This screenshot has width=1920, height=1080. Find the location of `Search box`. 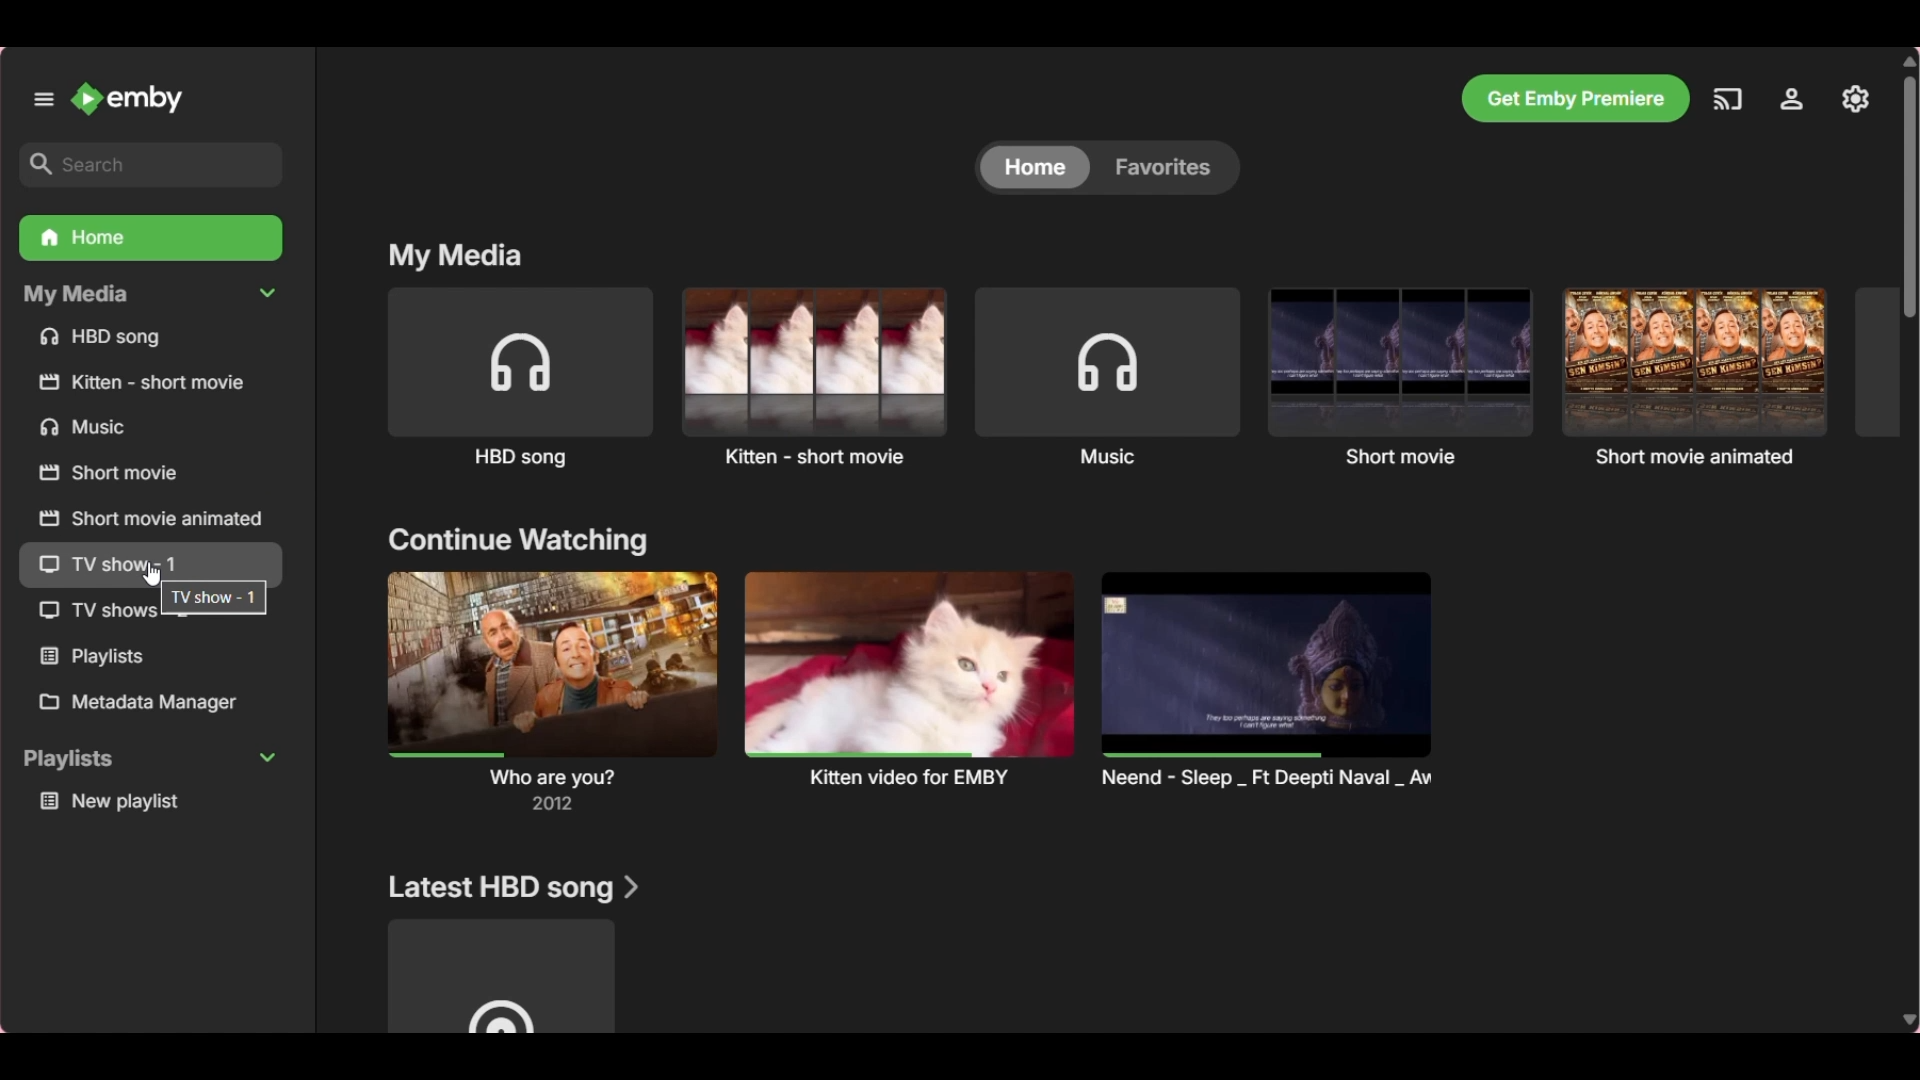

Search box is located at coordinates (152, 164).